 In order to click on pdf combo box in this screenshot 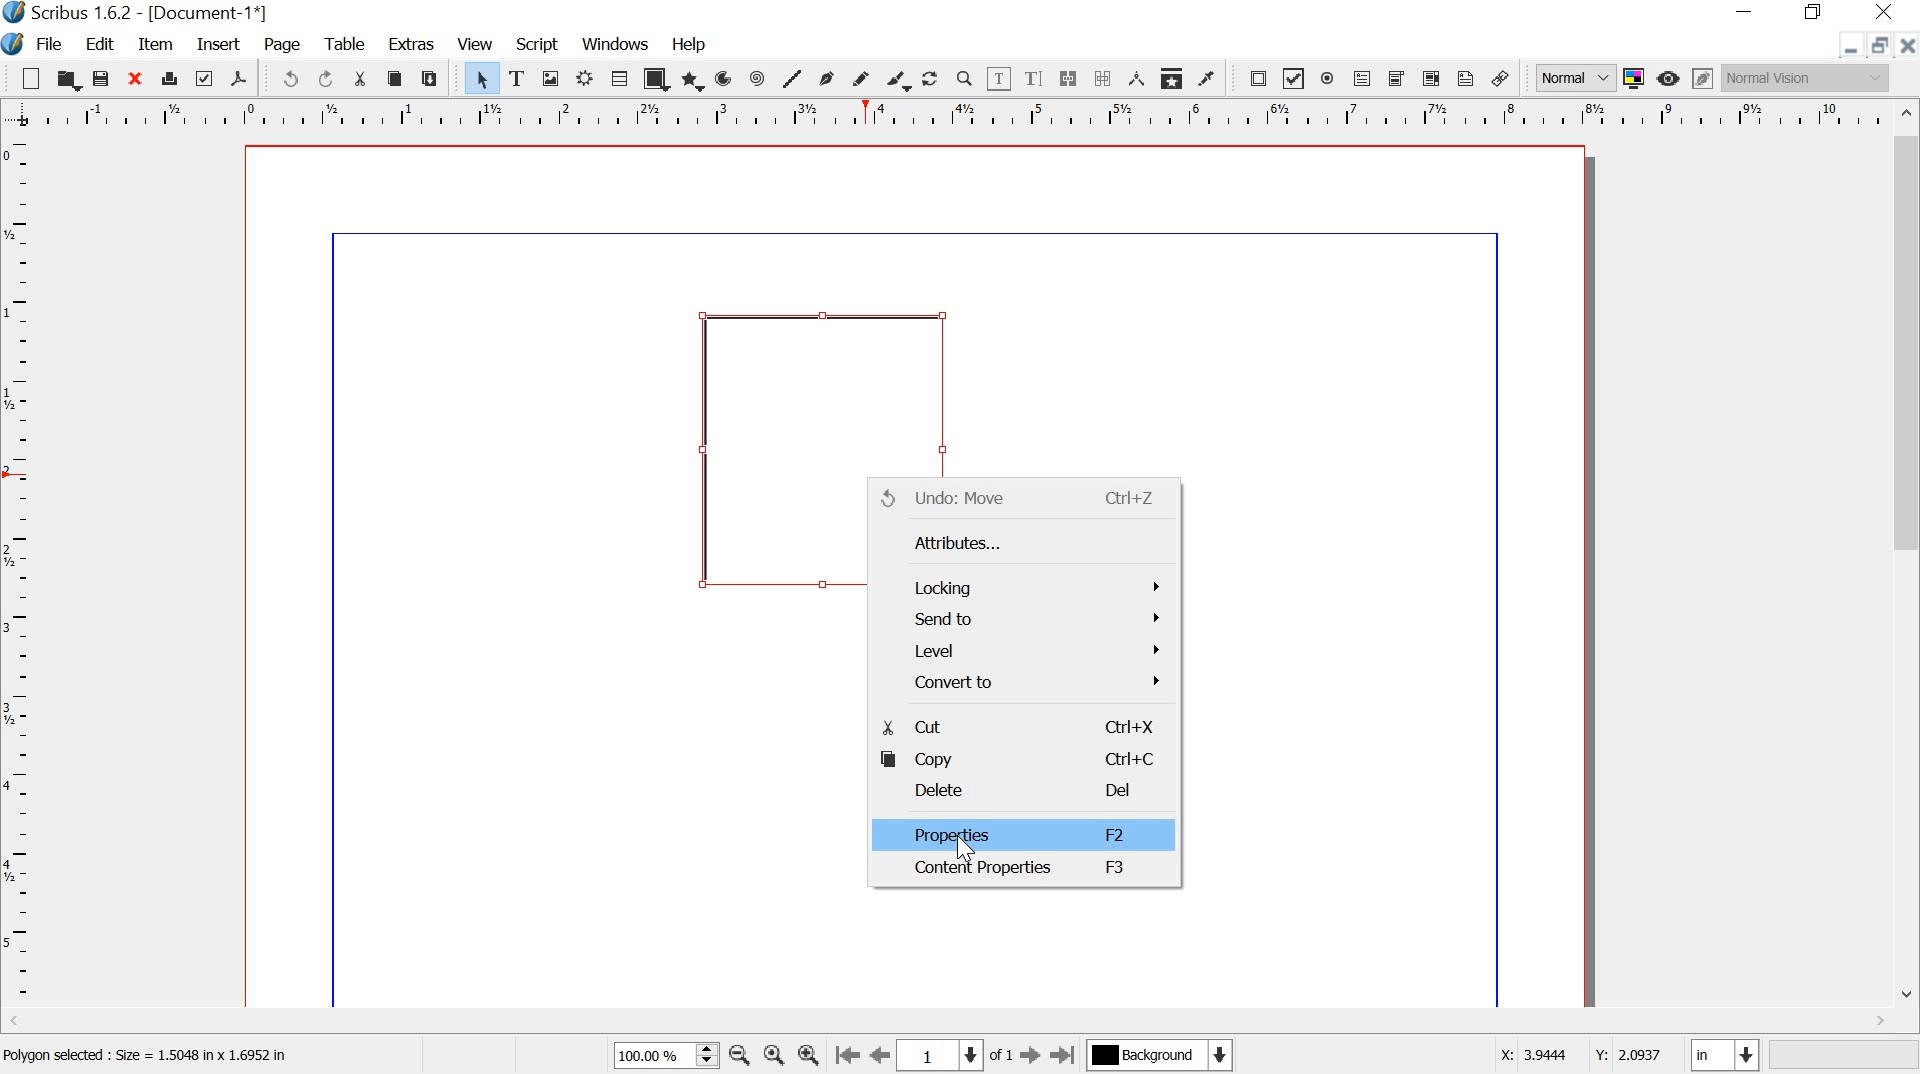, I will do `click(1398, 80)`.